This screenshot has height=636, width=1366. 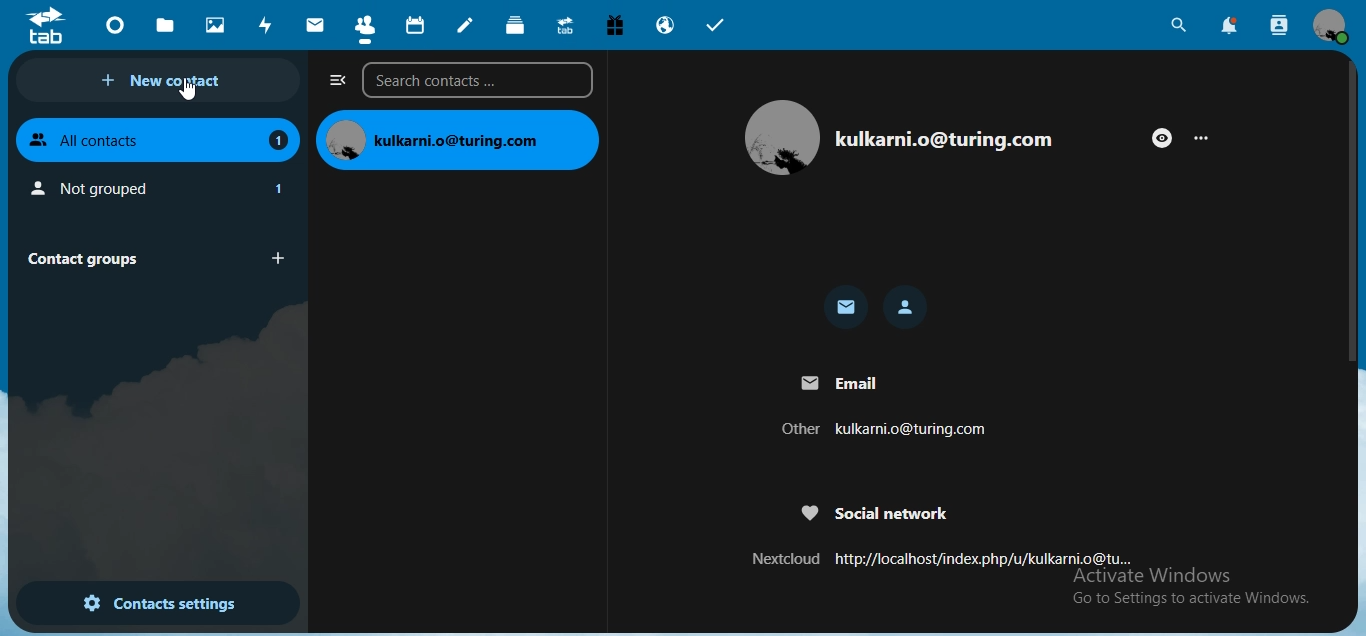 What do you see at coordinates (48, 25) in the screenshot?
I see `icon` at bounding box center [48, 25].